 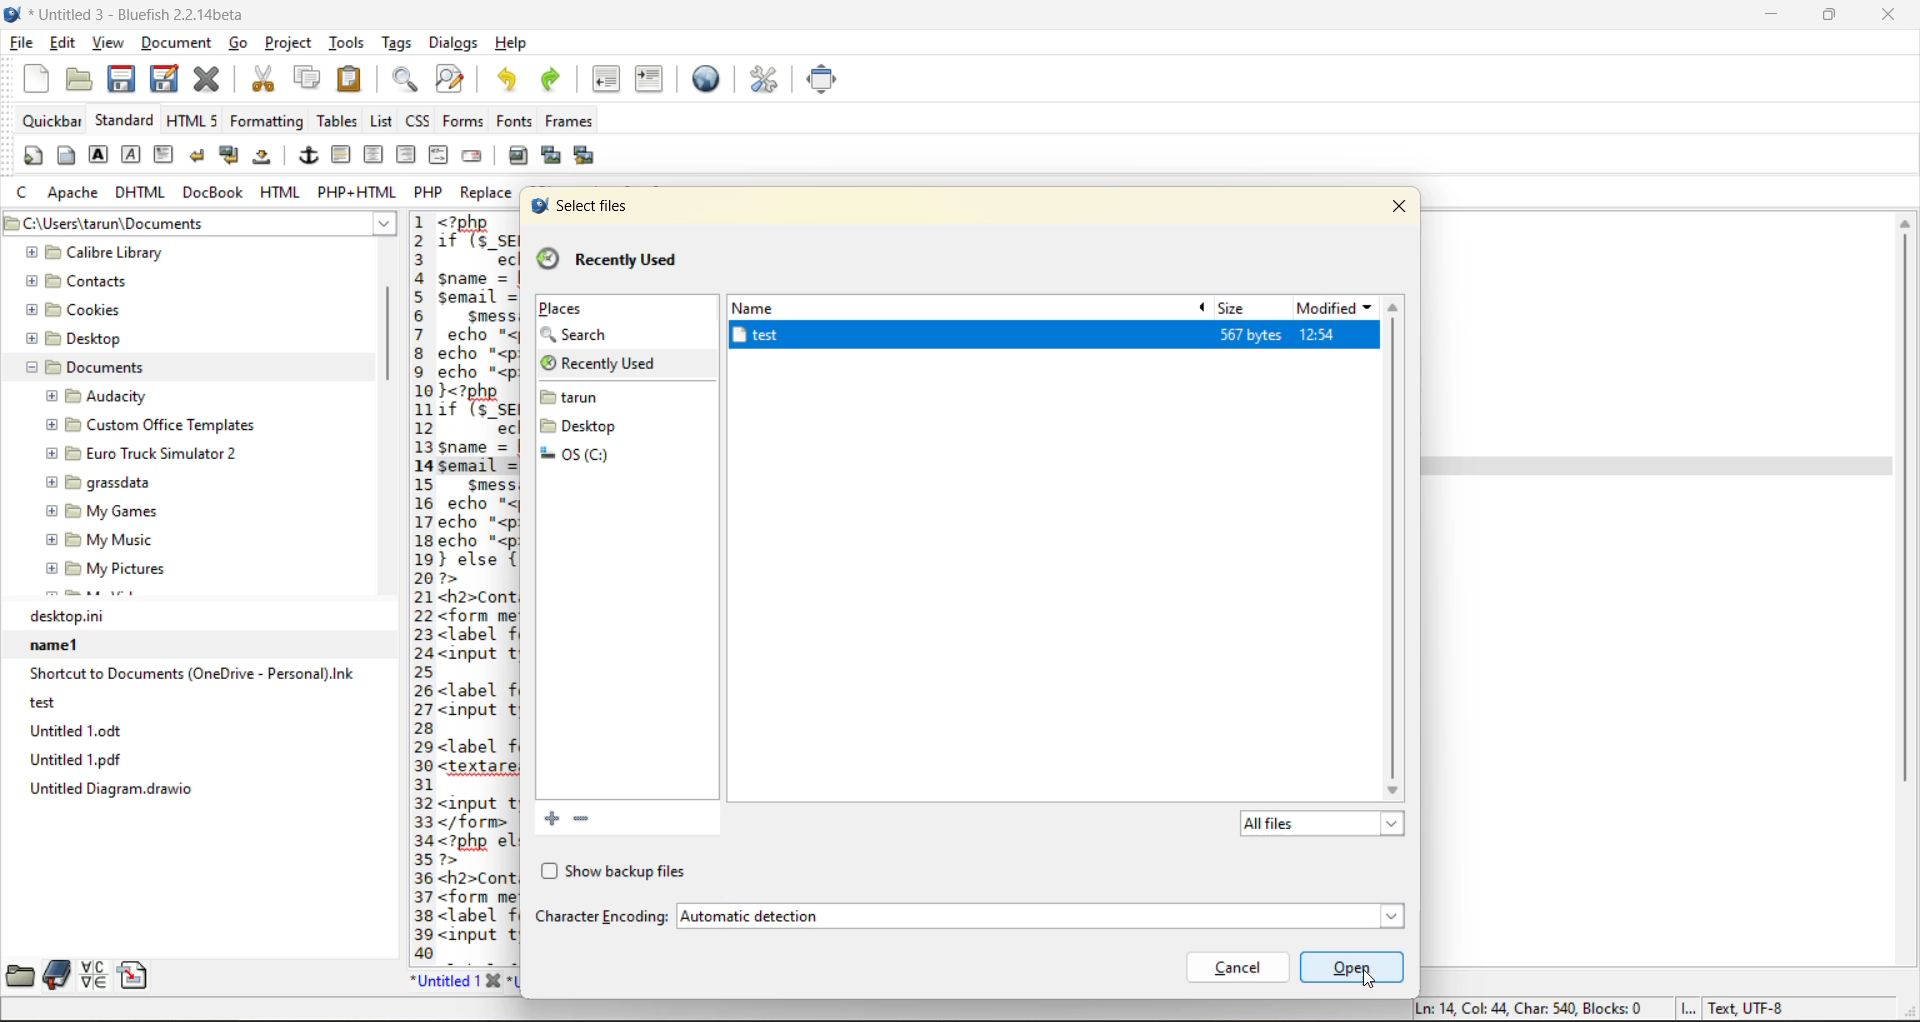 What do you see at coordinates (1336, 336) in the screenshot?
I see `time of modification` at bounding box center [1336, 336].